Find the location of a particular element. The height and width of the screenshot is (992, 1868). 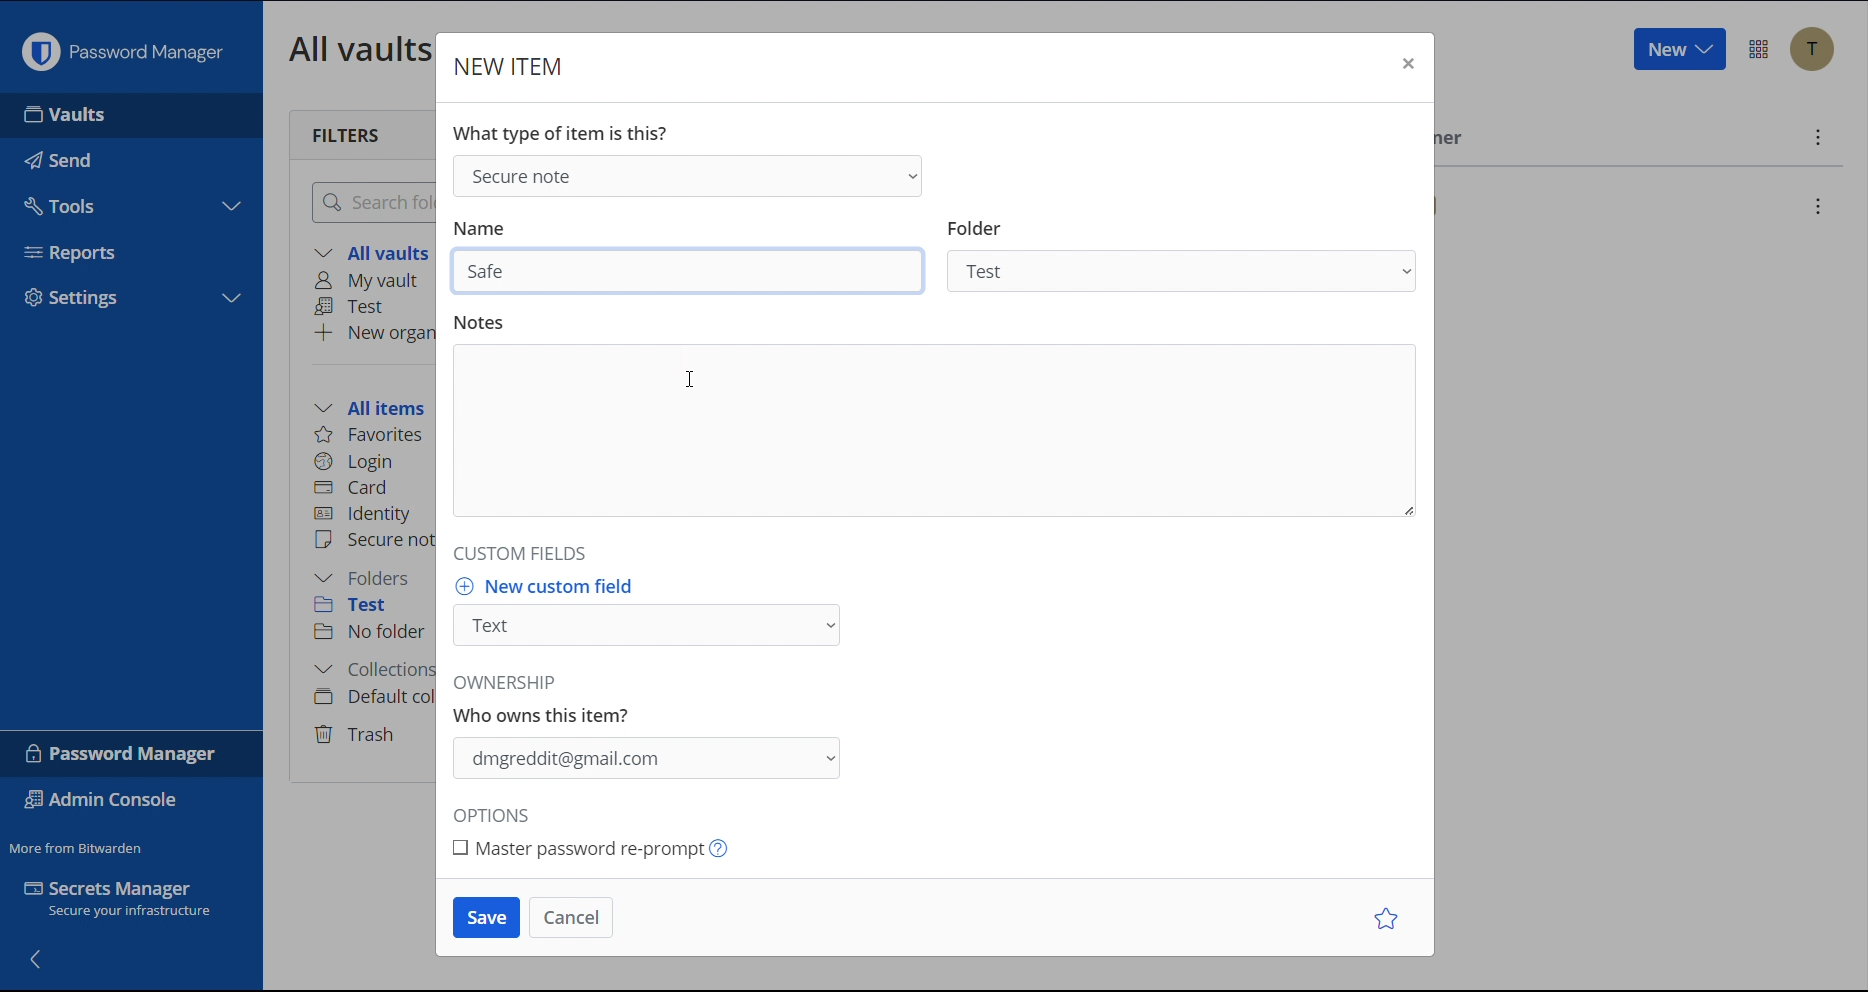

Back is located at coordinates (38, 957).